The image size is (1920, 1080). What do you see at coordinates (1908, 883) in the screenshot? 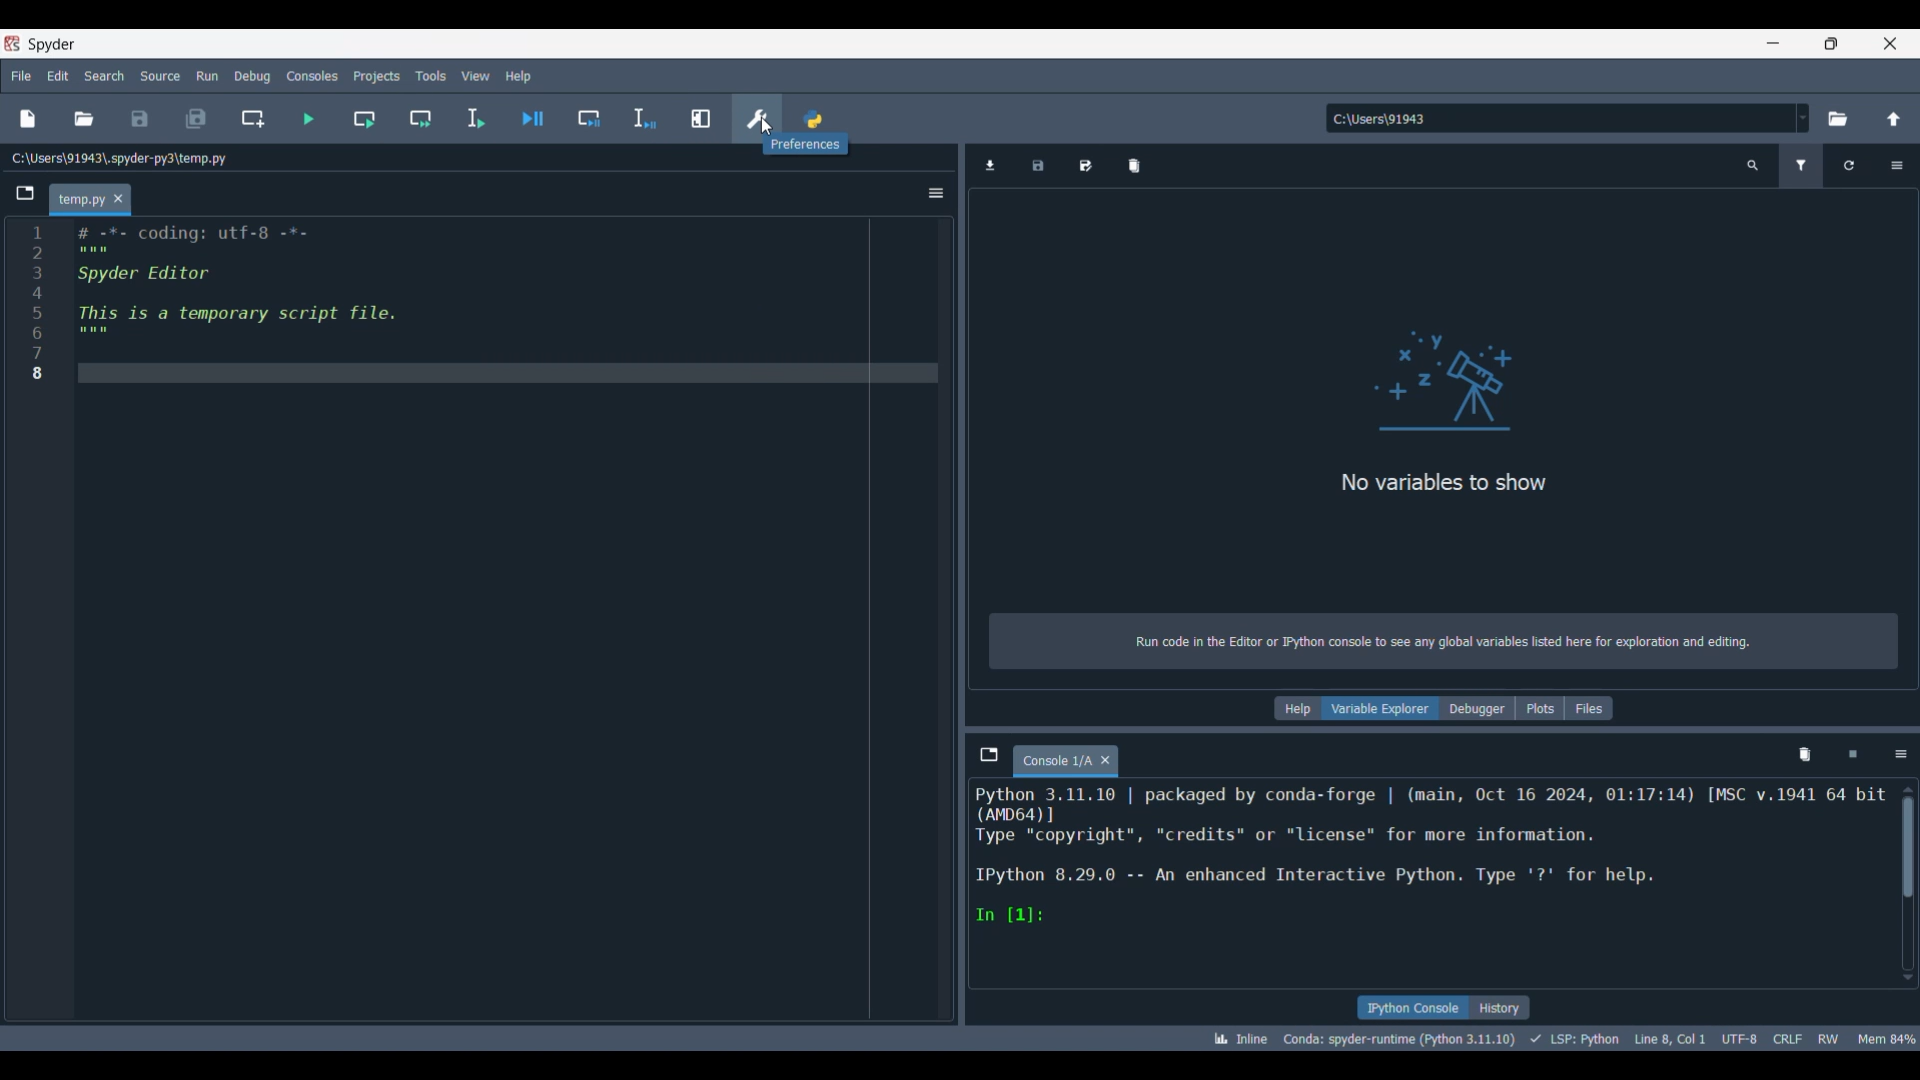
I see `Vertical slide bar` at bounding box center [1908, 883].